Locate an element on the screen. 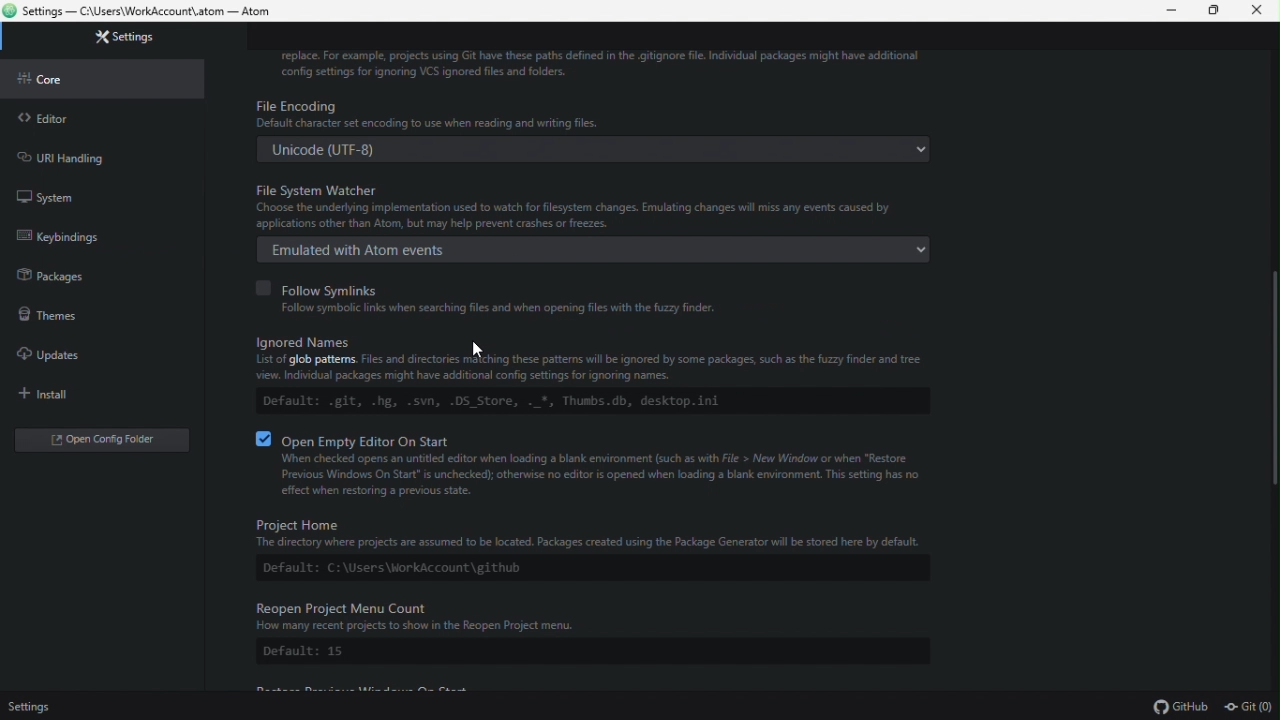  URL handling is located at coordinates (93, 154).